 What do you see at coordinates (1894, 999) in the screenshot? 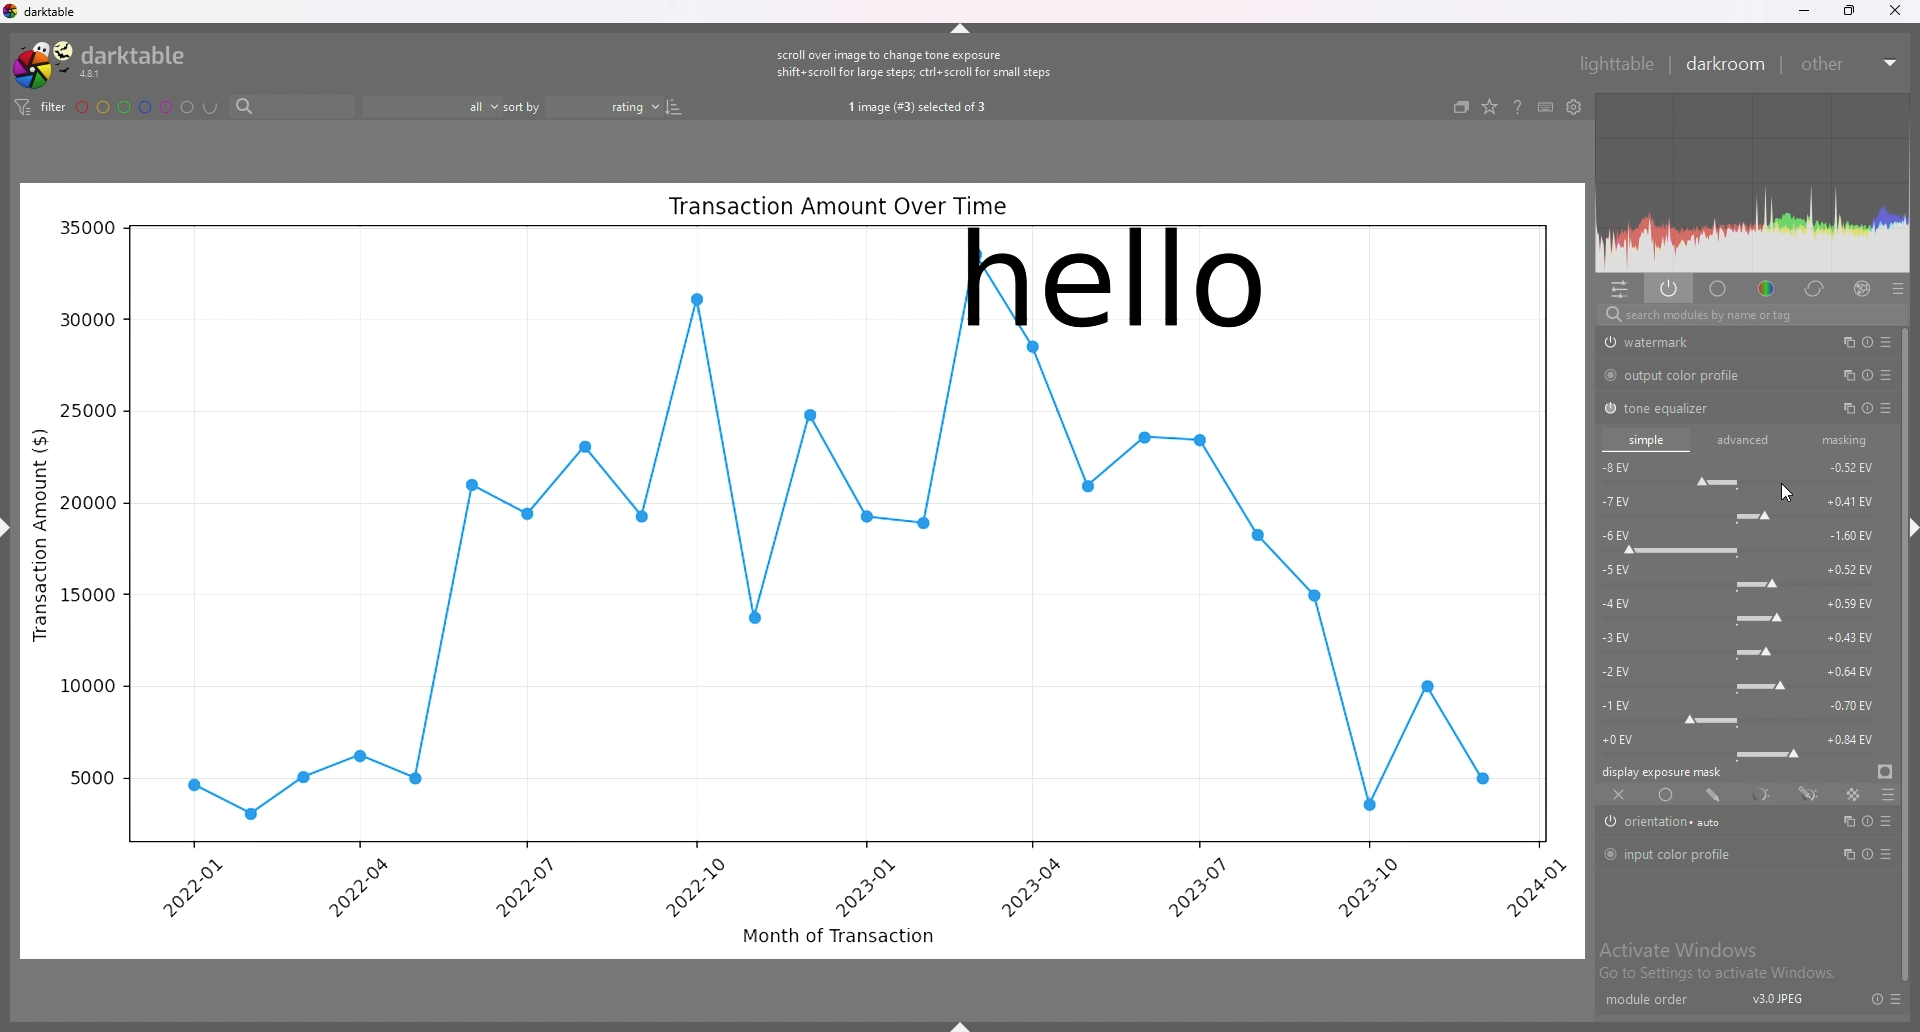
I see `presets` at bounding box center [1894, 999].